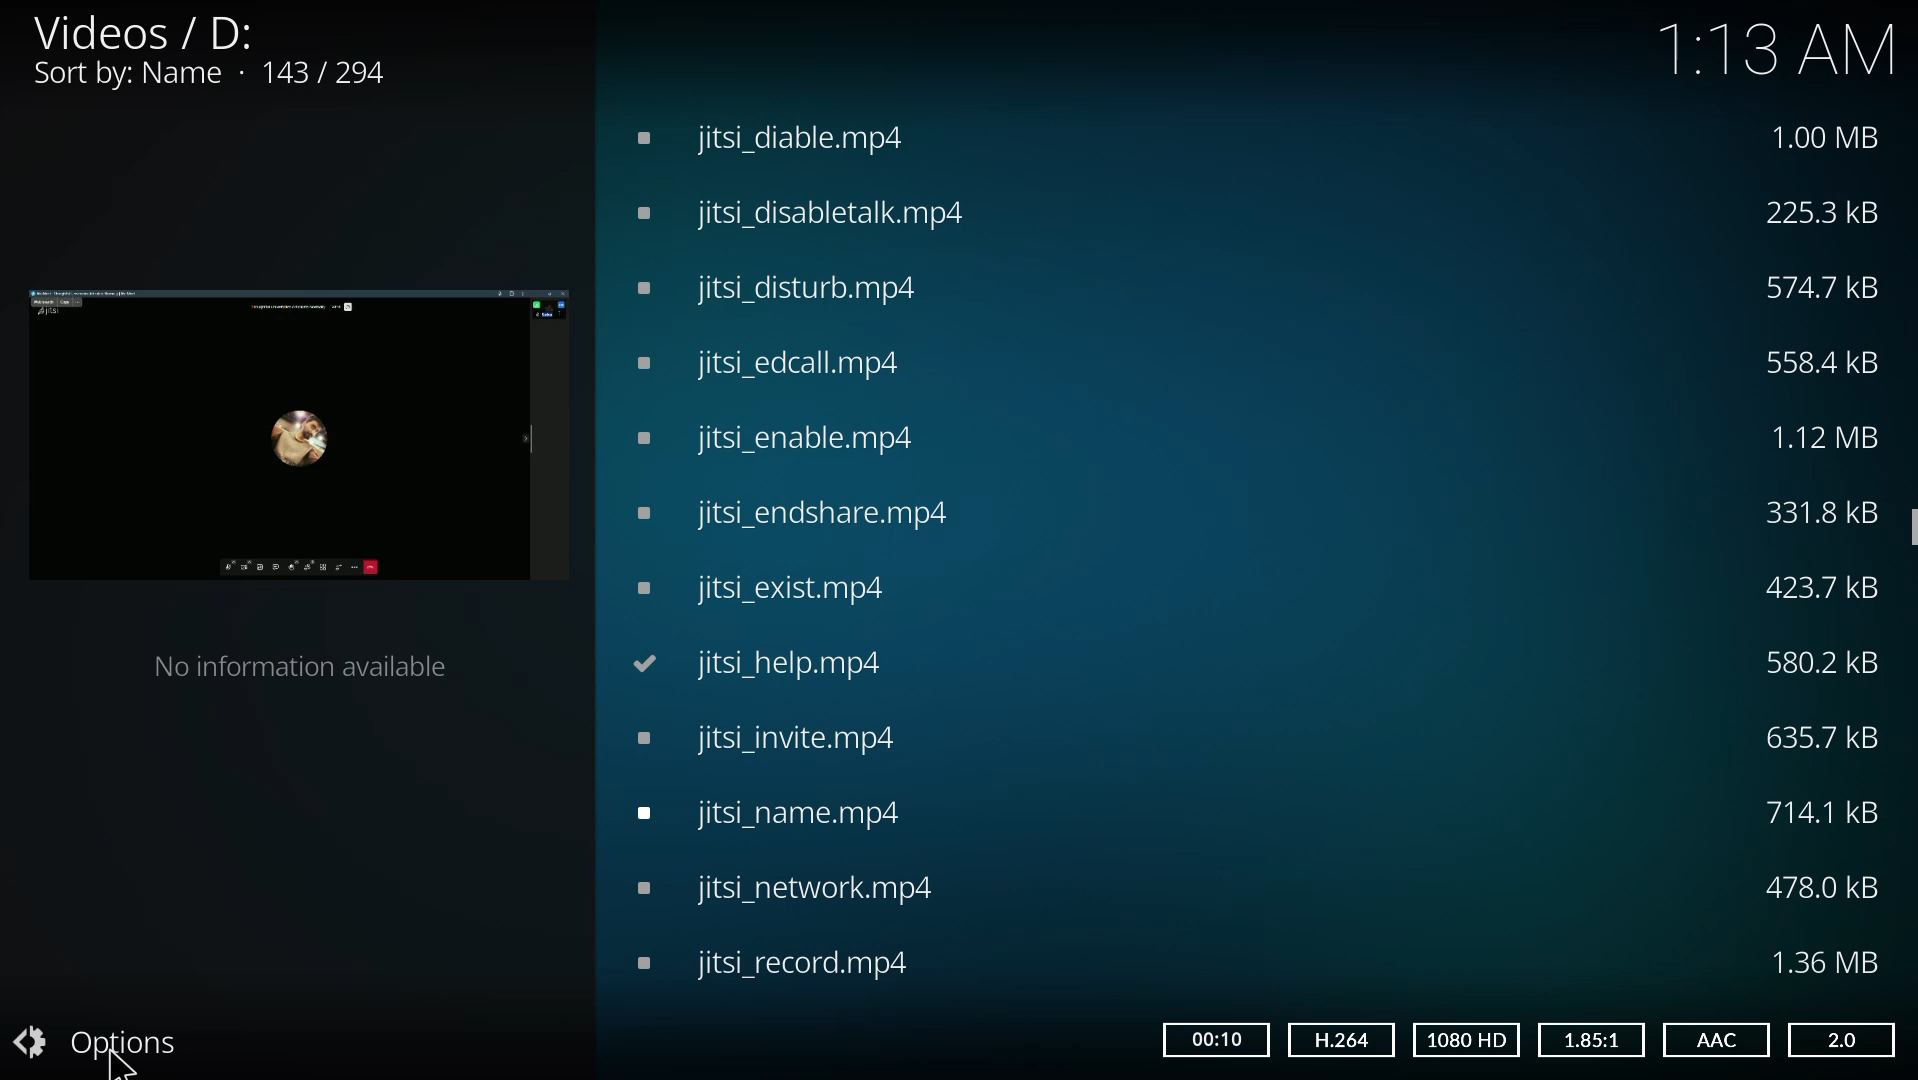 This screenshot has height=1080, width=1918. What do you see at coordinates (1828, 960) in the screenshot?
I see `size` at bounding box center [1828, 960].